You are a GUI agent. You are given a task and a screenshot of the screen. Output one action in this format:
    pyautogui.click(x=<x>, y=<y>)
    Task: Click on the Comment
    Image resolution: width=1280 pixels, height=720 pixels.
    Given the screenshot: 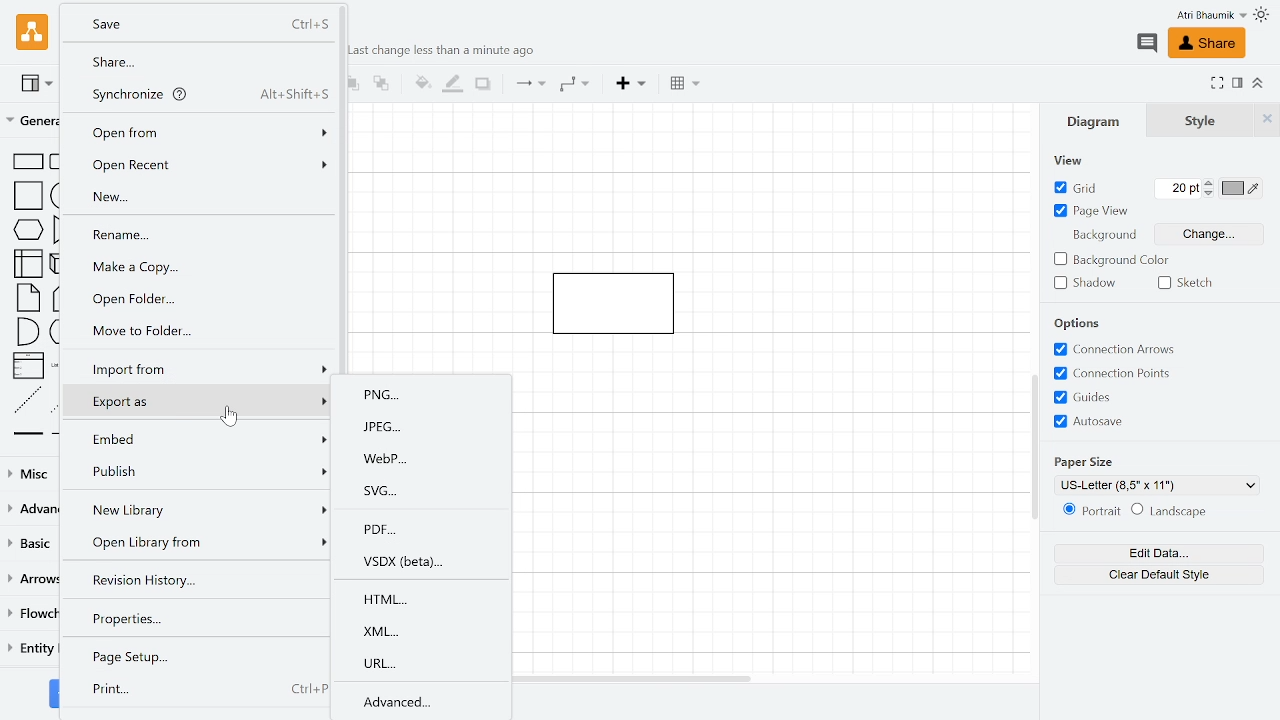 What is the action you would take?
    pyautogui.click(x=1149, y=44)
    